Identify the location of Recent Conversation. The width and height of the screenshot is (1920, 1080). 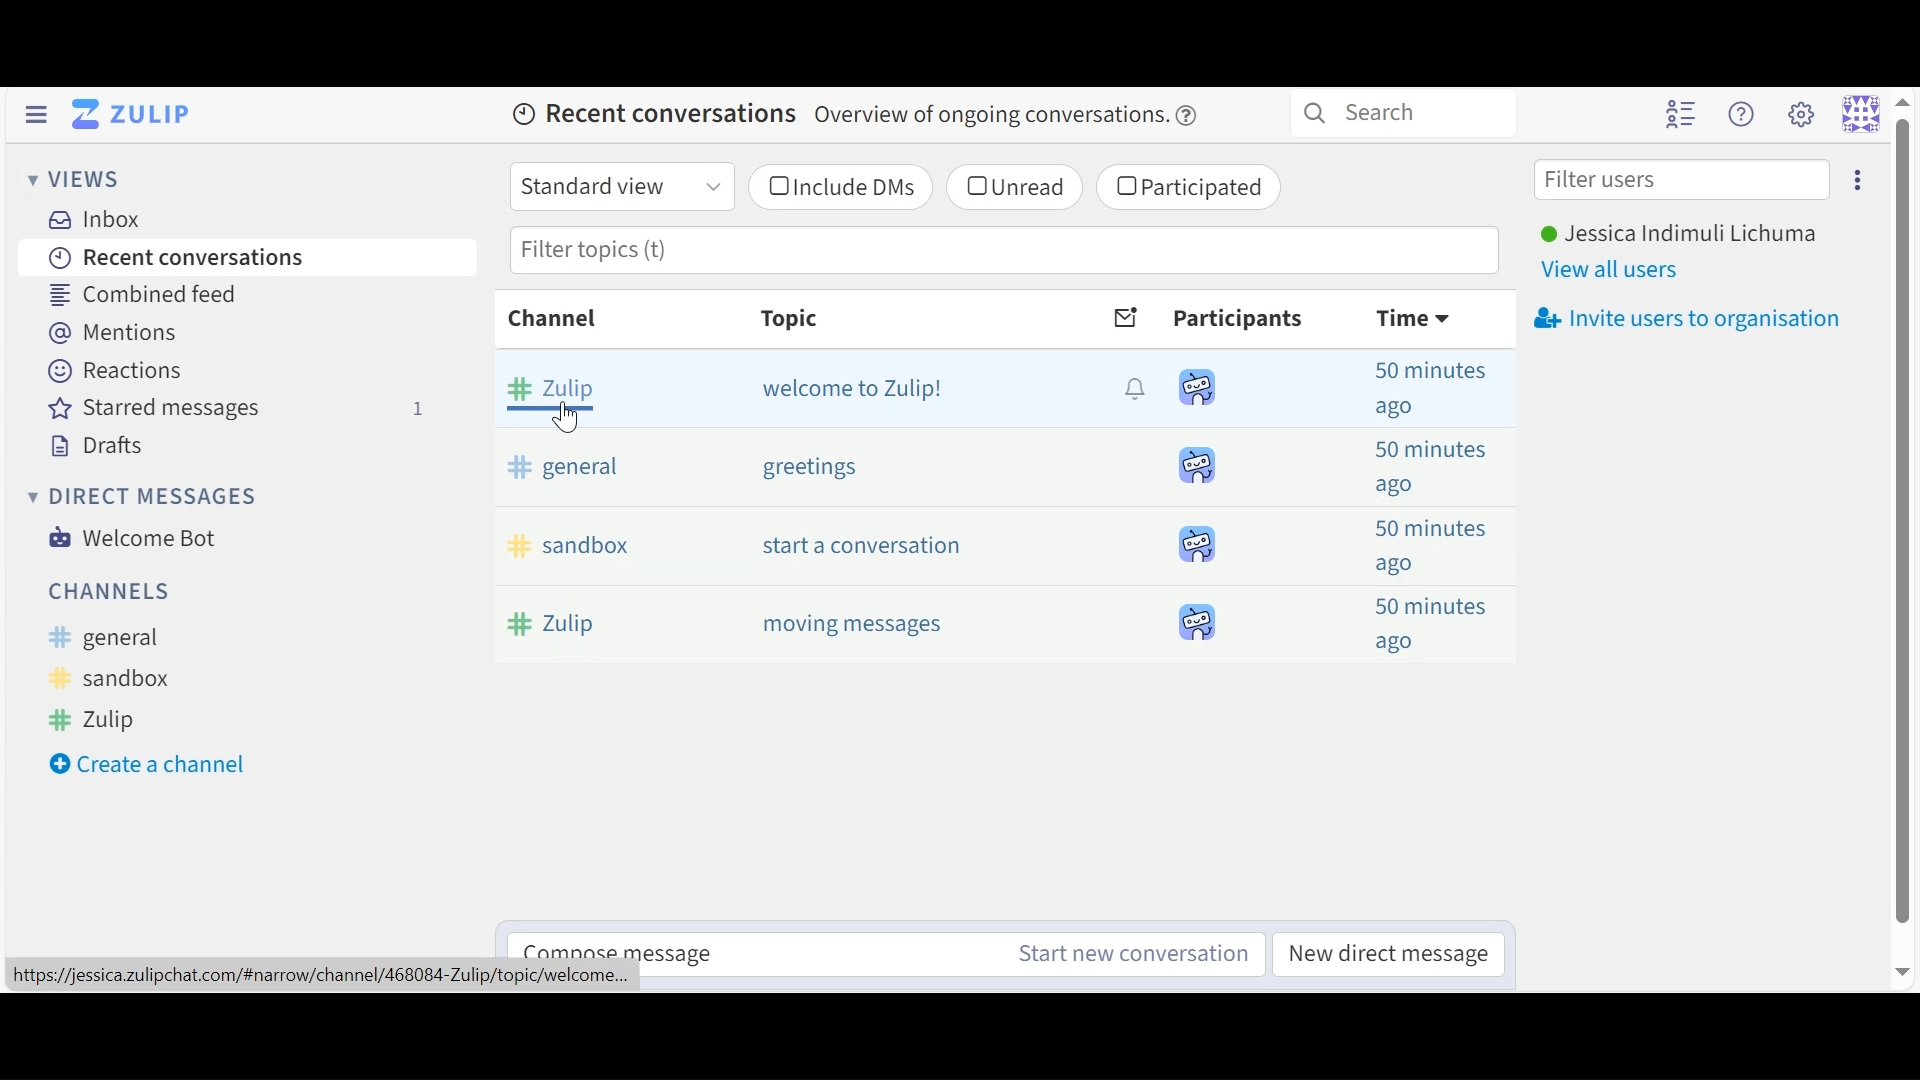
(247, 256).